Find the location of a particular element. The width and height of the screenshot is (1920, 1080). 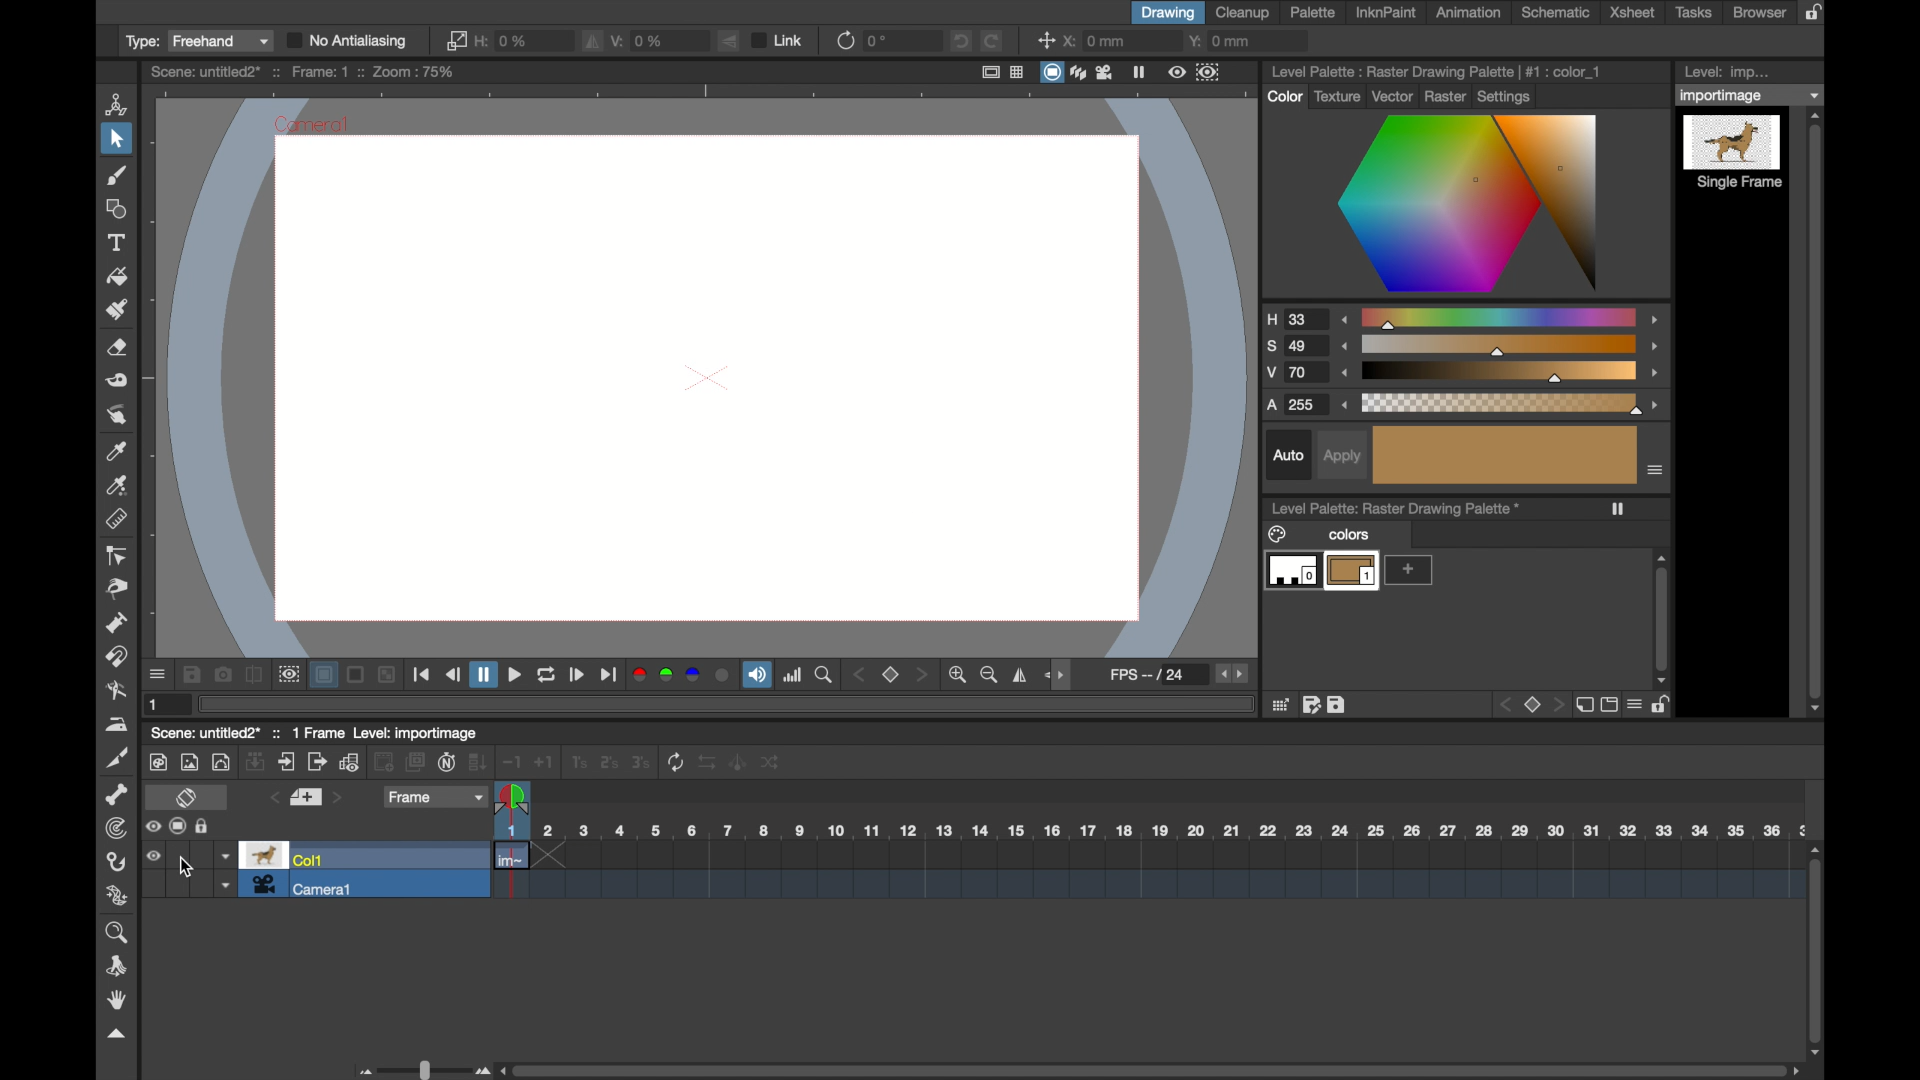

pinch tool is located at coordinates (119, 590).